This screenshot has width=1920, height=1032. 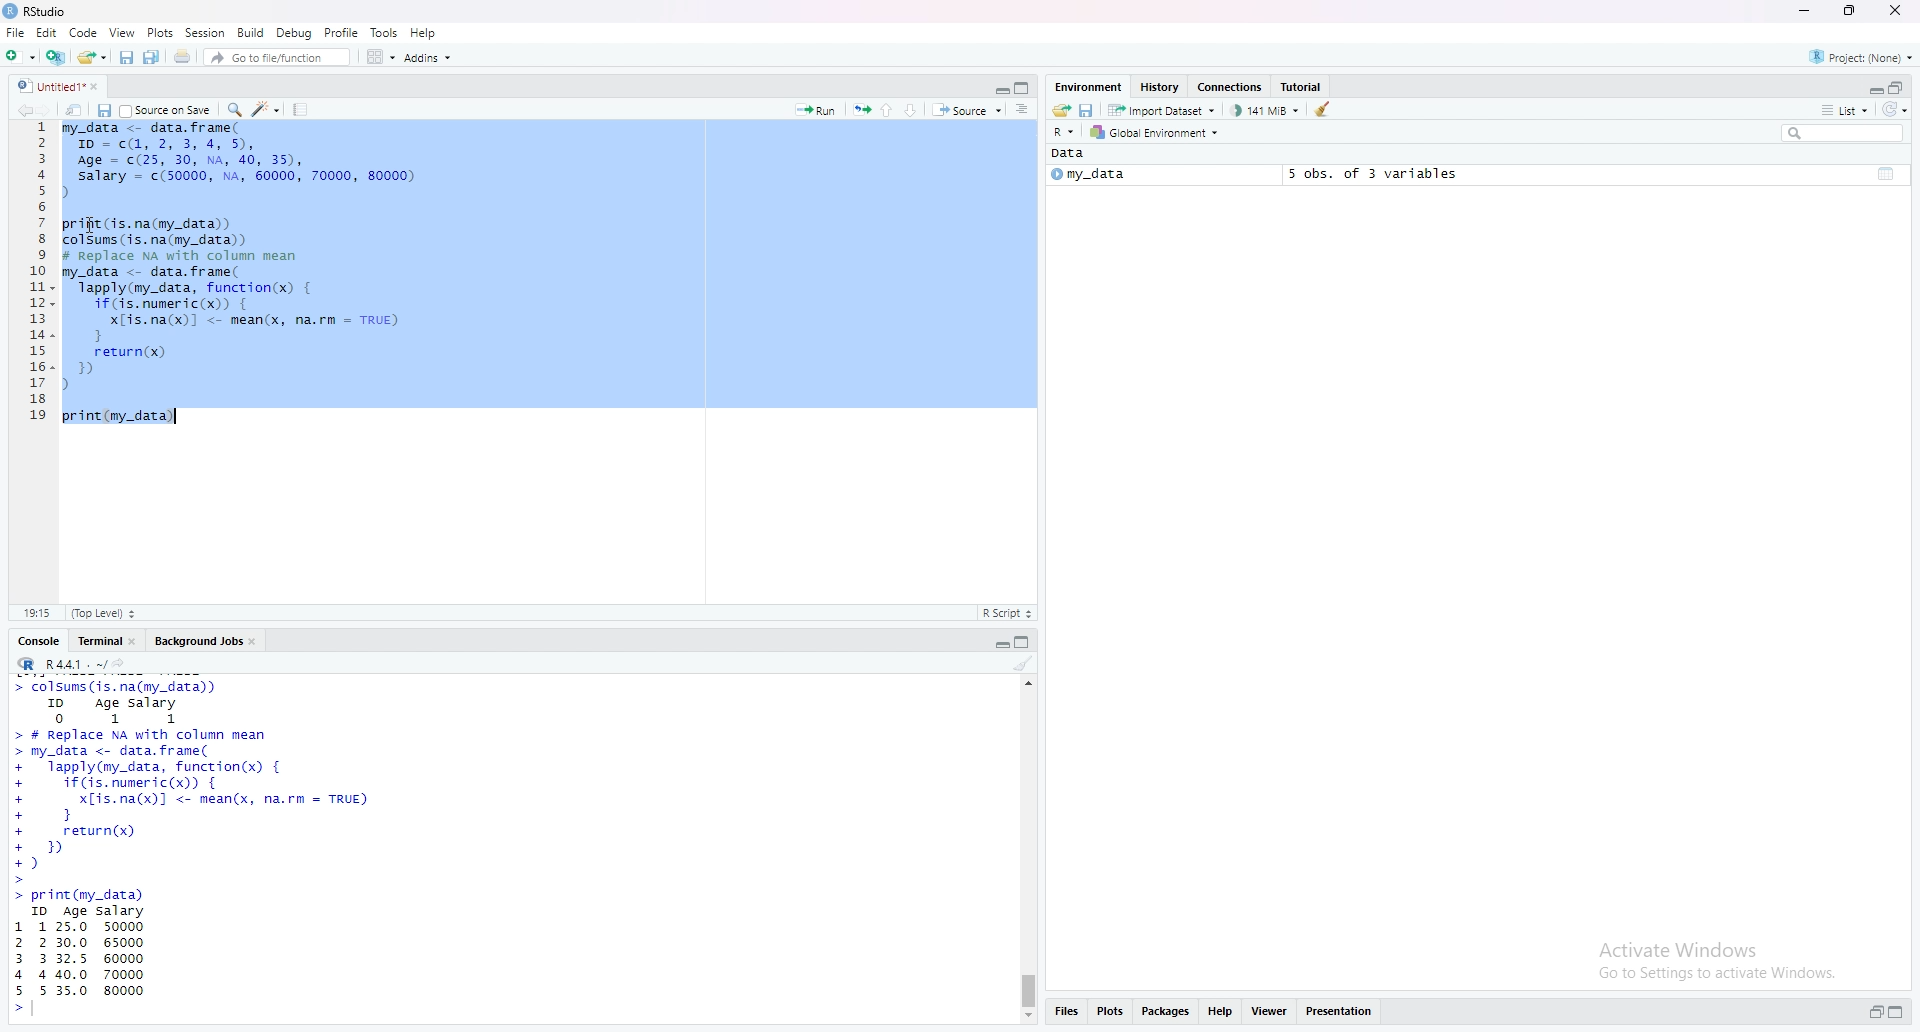 I want to click on collapse, so click(x=1027, y=643).